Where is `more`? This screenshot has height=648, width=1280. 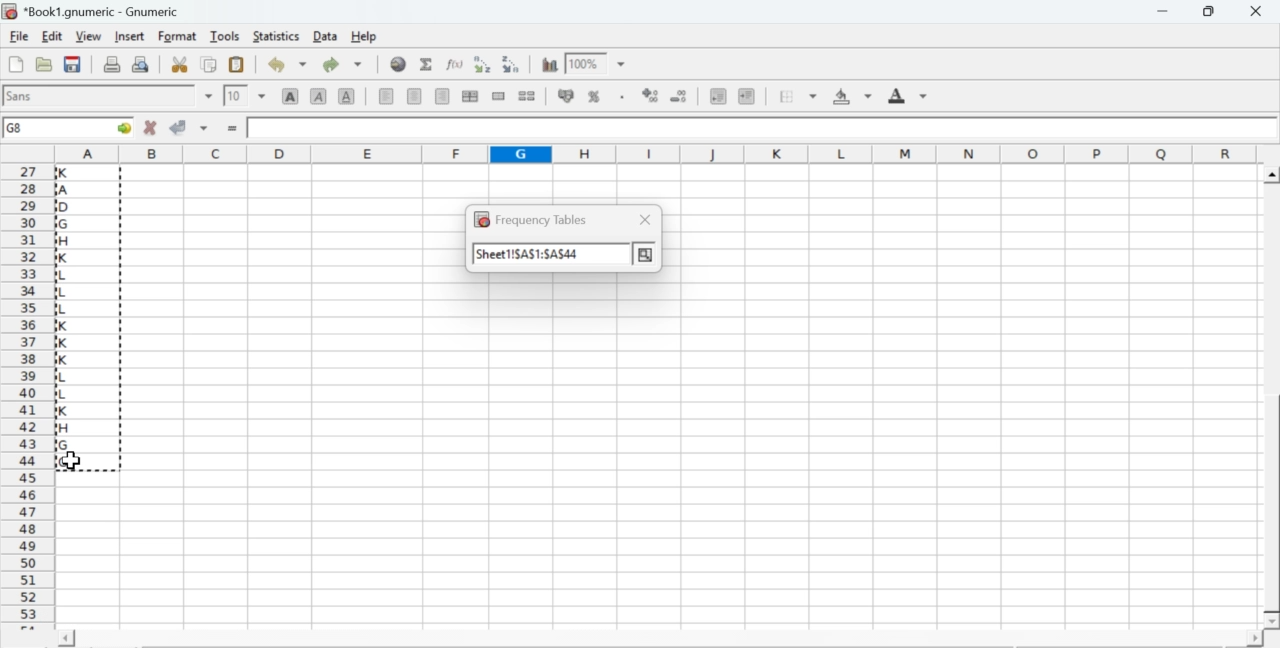 more is located at coordinates (646, 254).